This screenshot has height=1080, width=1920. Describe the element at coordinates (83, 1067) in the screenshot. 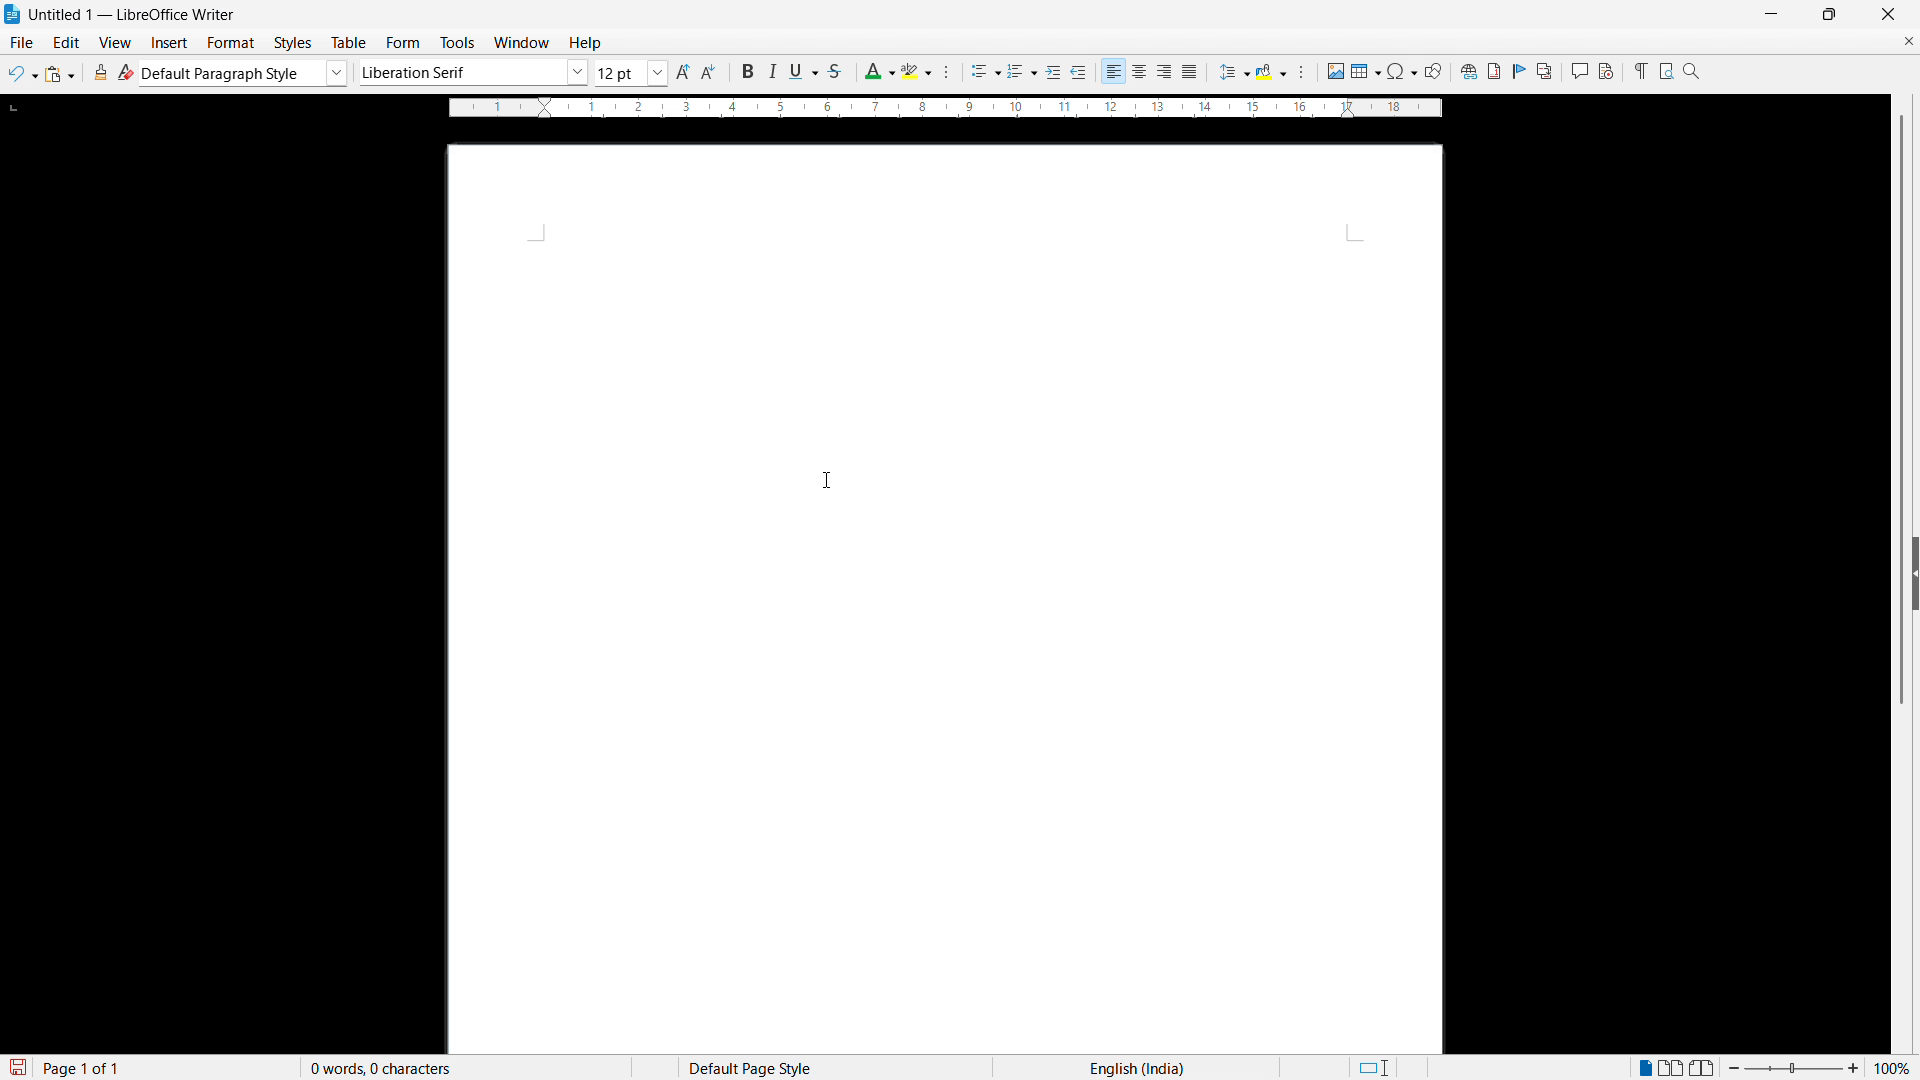

I see `Page 1 of 1` at that location.